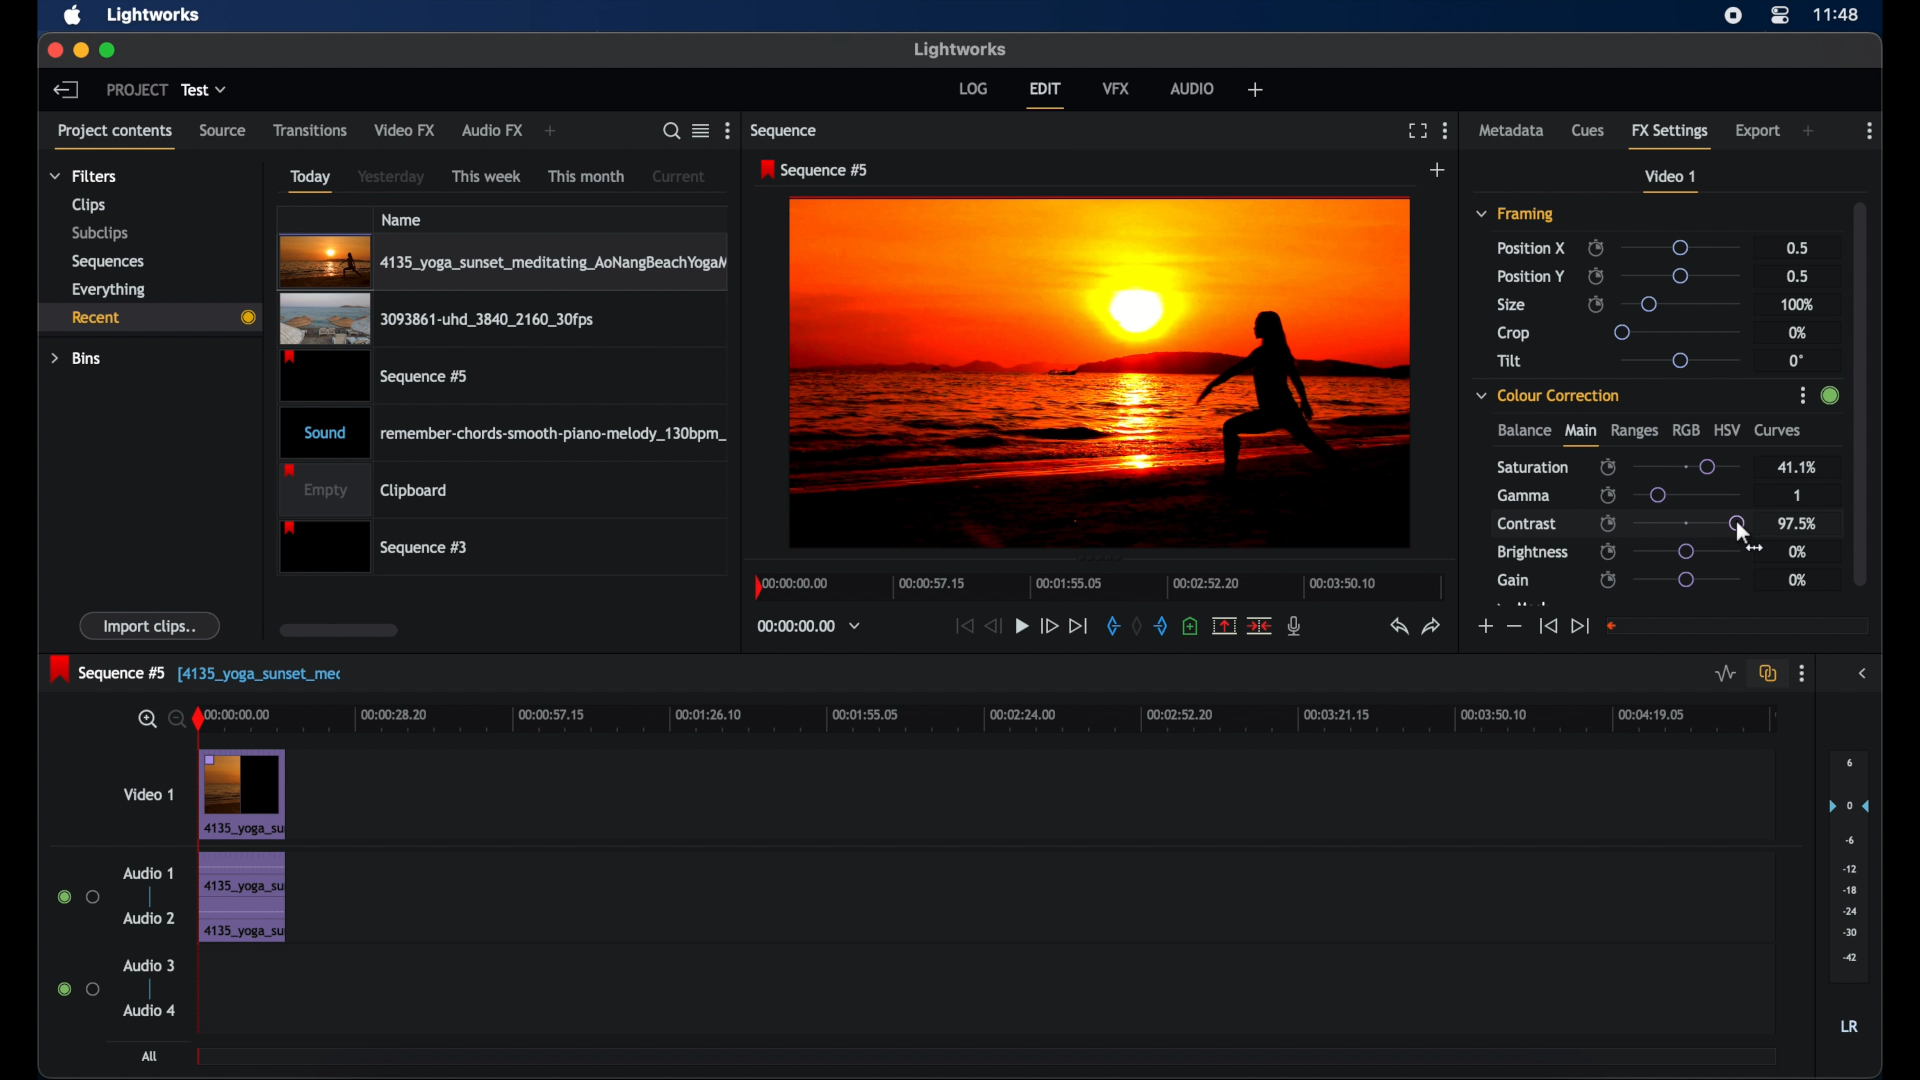 The image size is (1920, 1080). I want to click on slider, so click(1685, 276).